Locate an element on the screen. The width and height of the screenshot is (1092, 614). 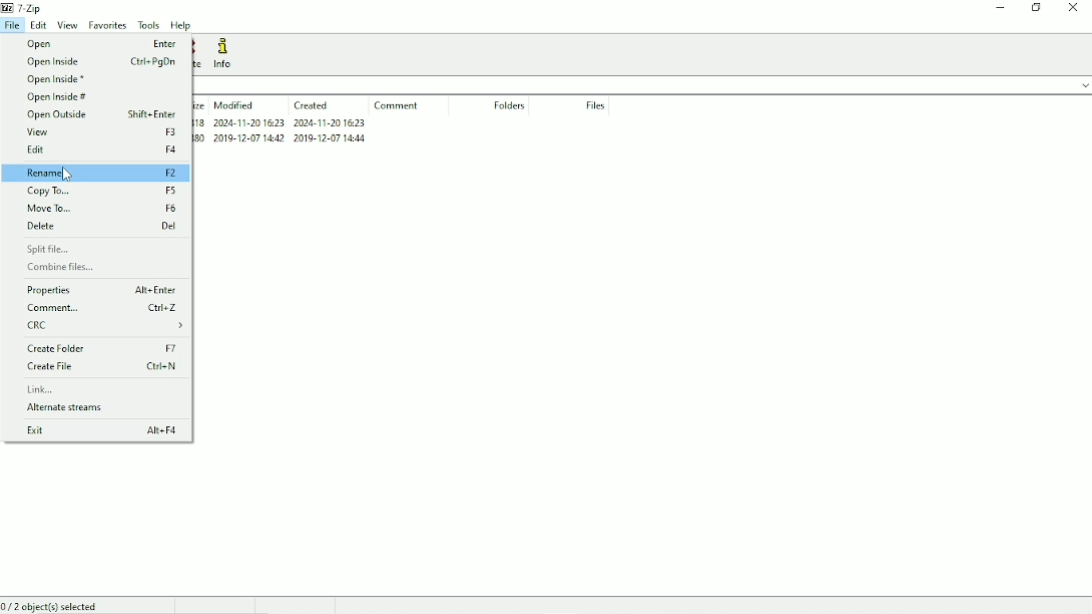
318 2024-11-201623 2024-11-20 1623
MW 200207140 2016-207 kd is located at coordinates (283, 135).